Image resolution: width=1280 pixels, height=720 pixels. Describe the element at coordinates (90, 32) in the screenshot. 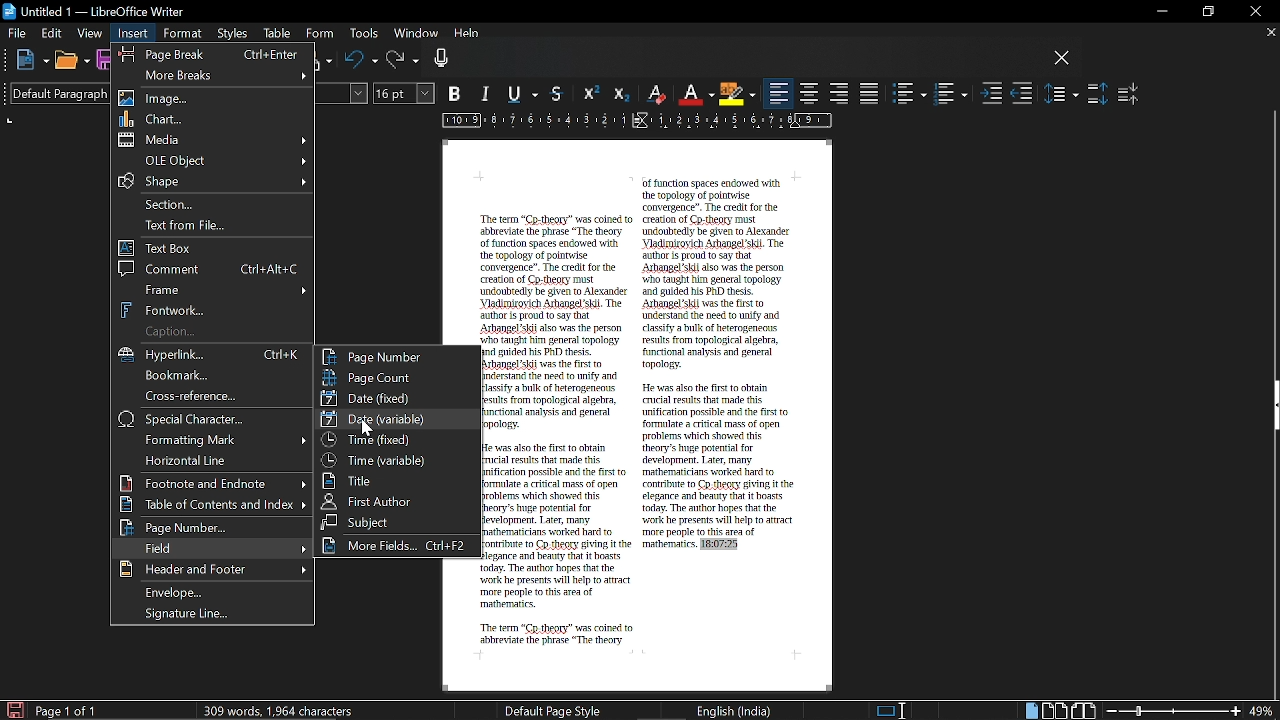

I see `View` at that location.